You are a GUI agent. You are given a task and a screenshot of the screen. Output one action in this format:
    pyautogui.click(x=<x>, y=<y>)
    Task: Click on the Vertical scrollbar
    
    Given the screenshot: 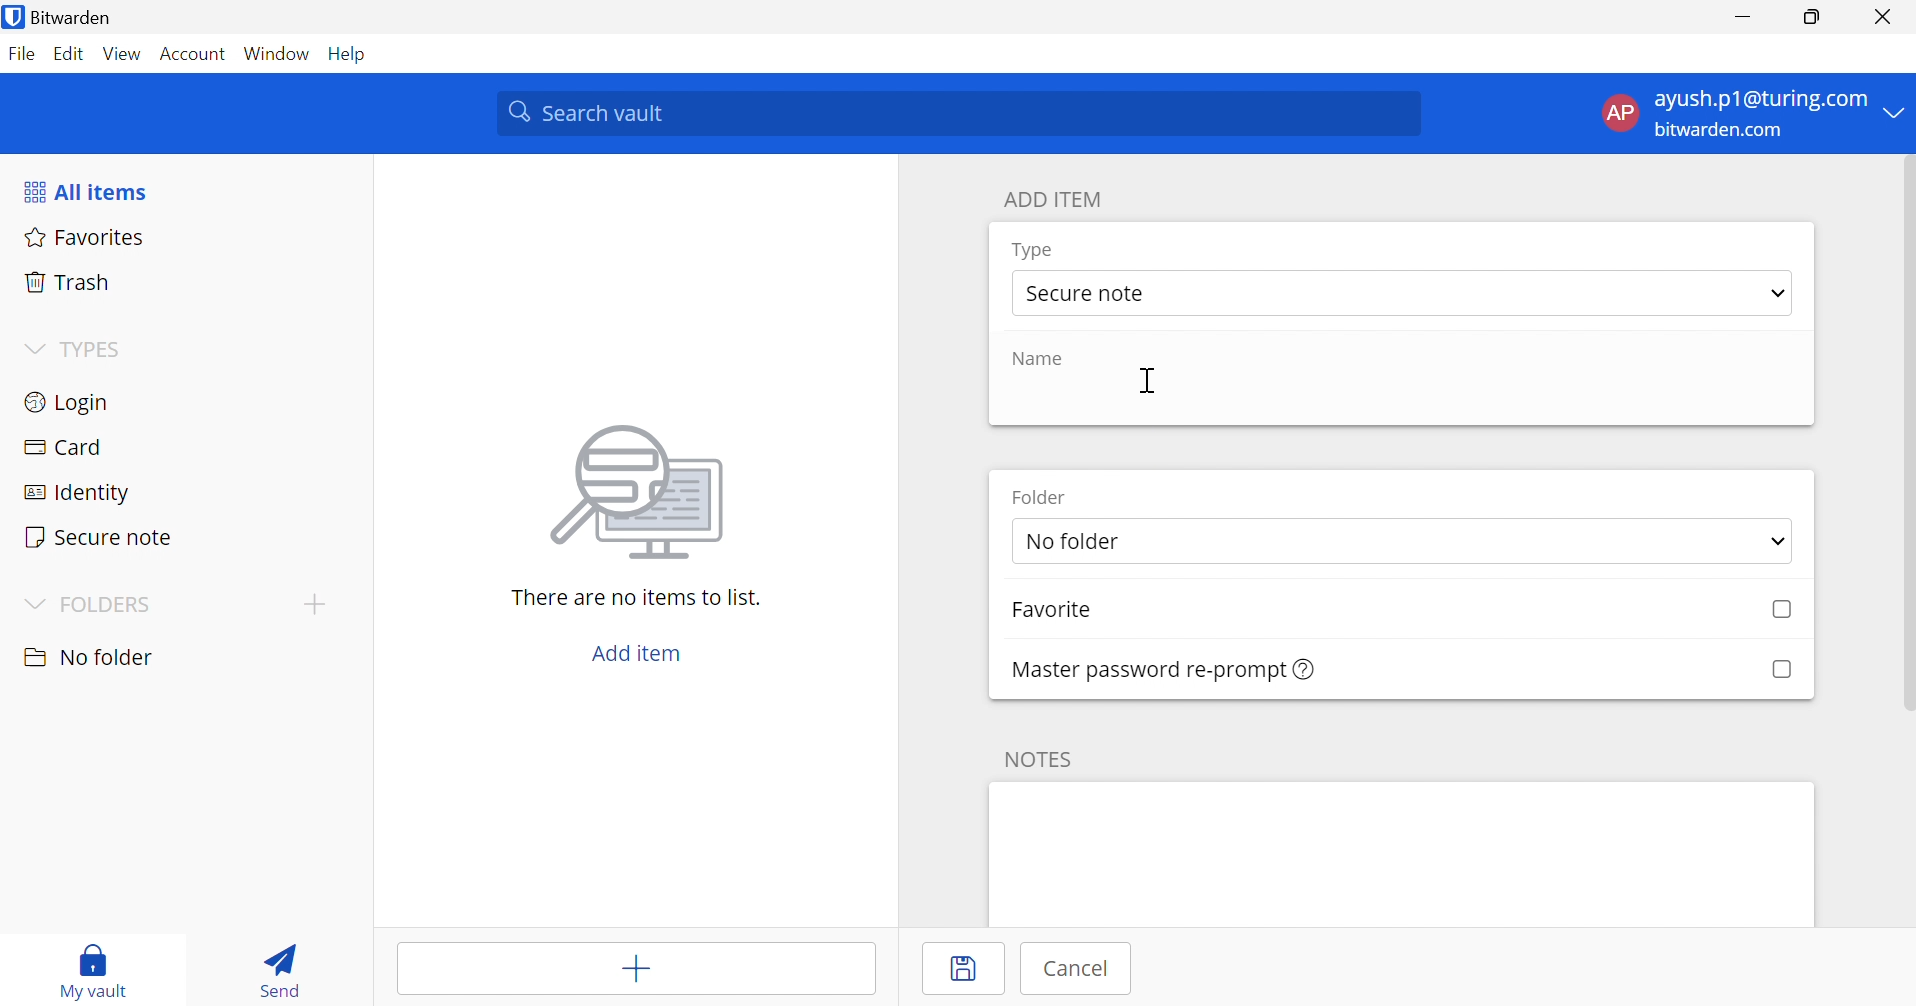 What is the action you would take?
    pyautogui.click(x=1904, y=433)
    